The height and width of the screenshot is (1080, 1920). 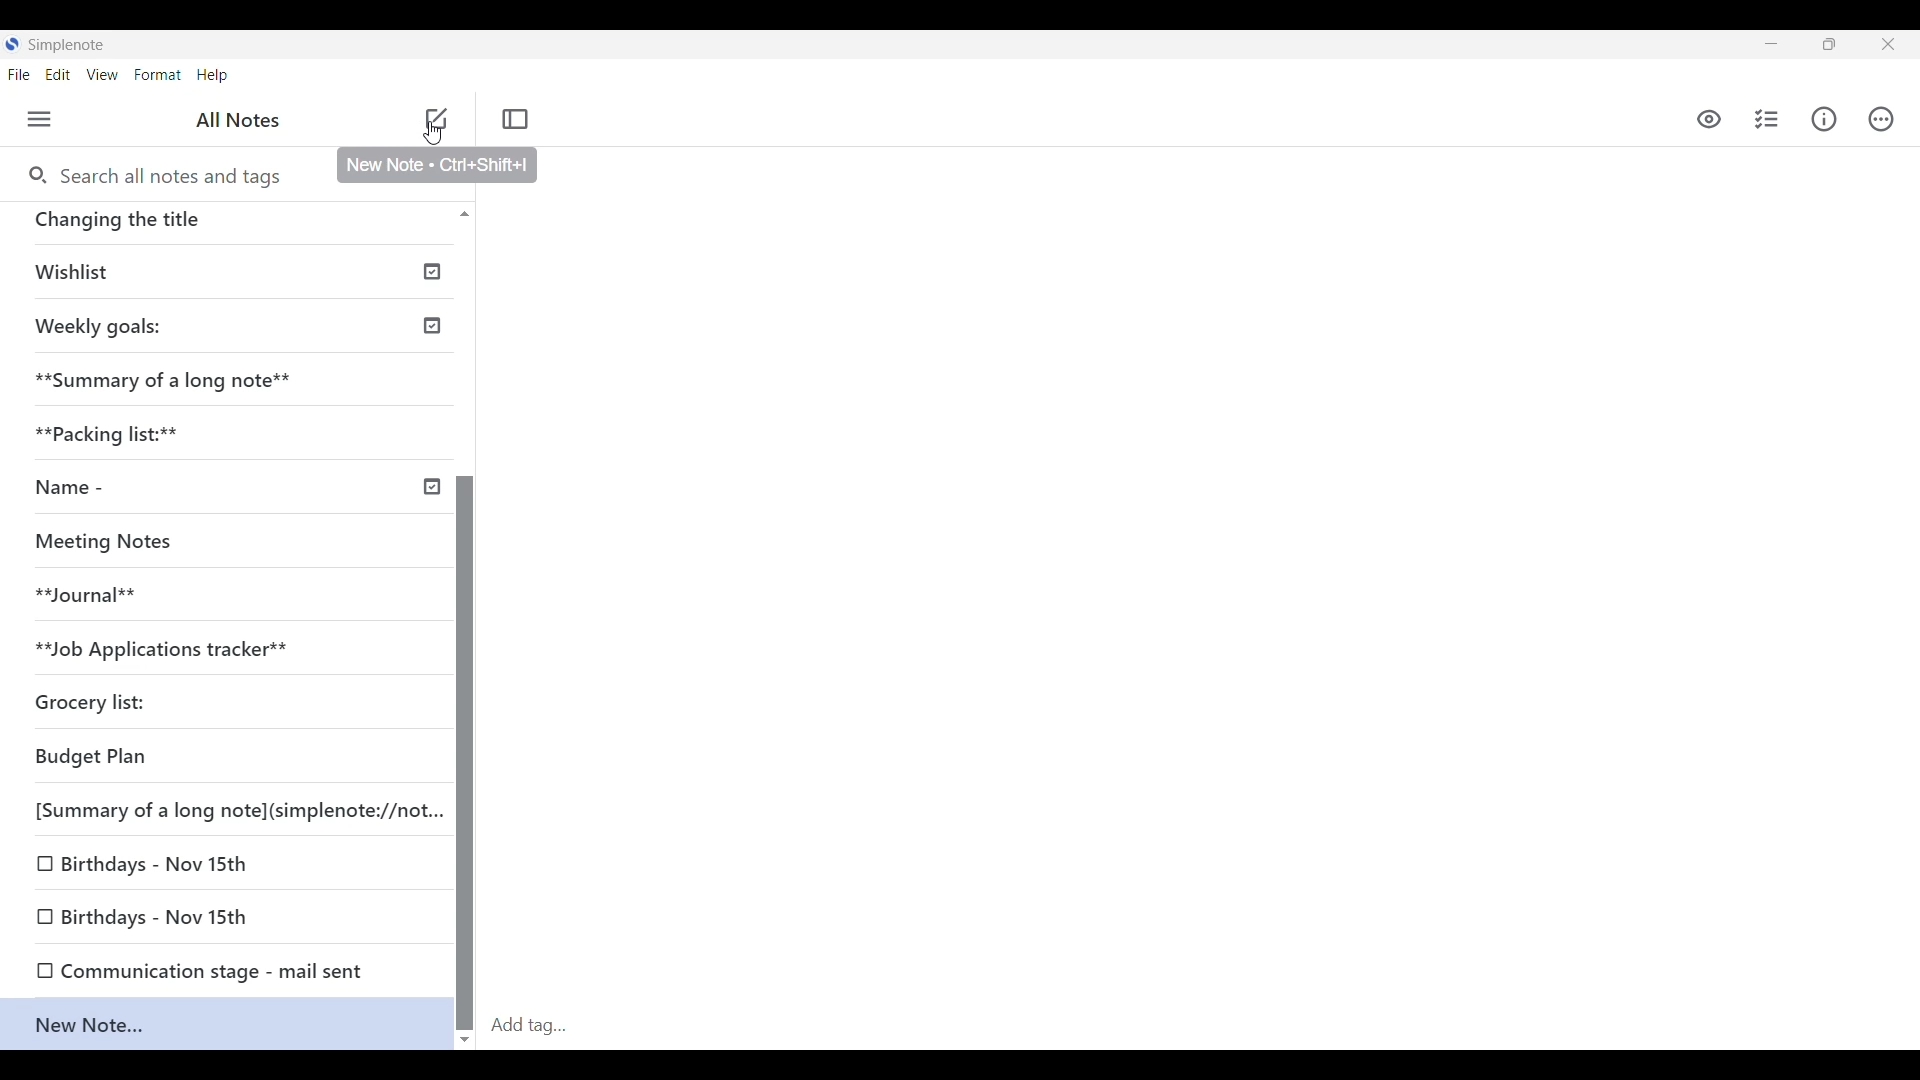 I want to click on Changing the title, so click(x=212, y=222).